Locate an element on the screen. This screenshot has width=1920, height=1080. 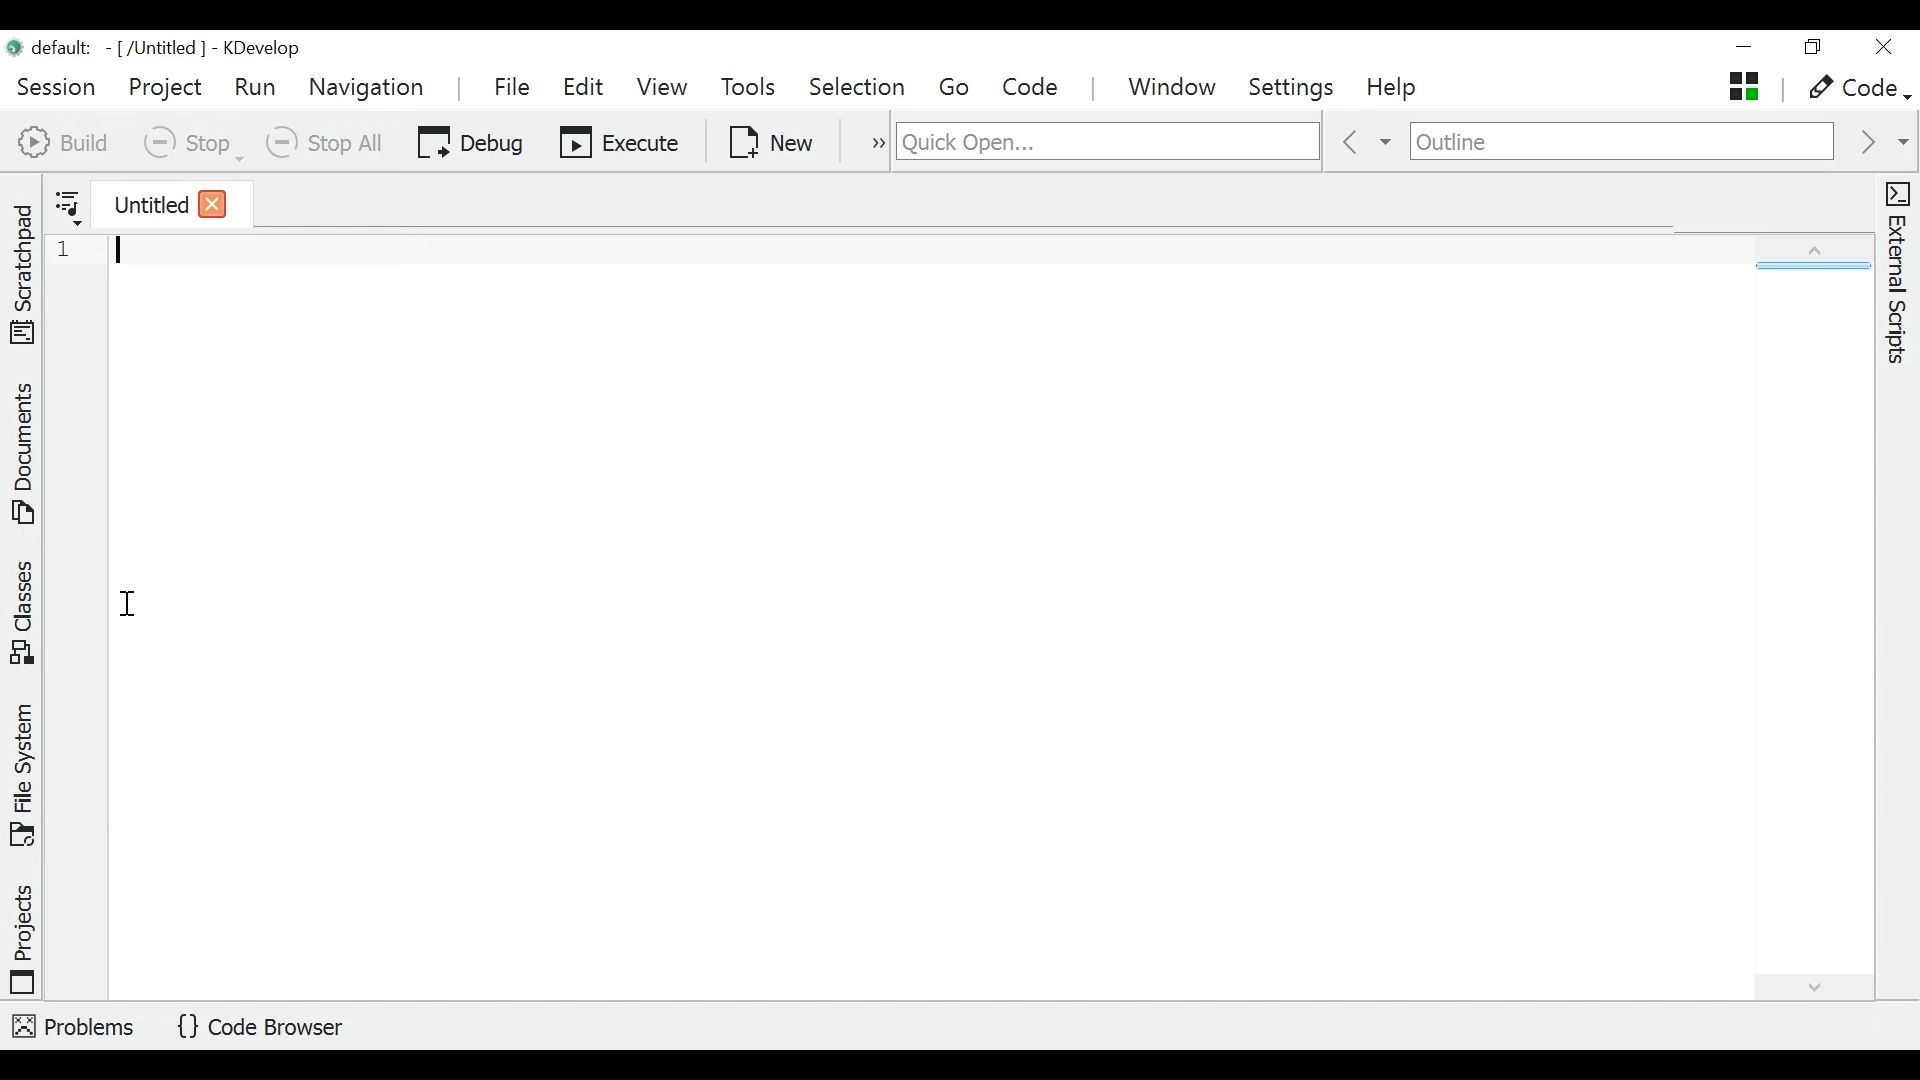
cursor is located at coordinates (137, 606).